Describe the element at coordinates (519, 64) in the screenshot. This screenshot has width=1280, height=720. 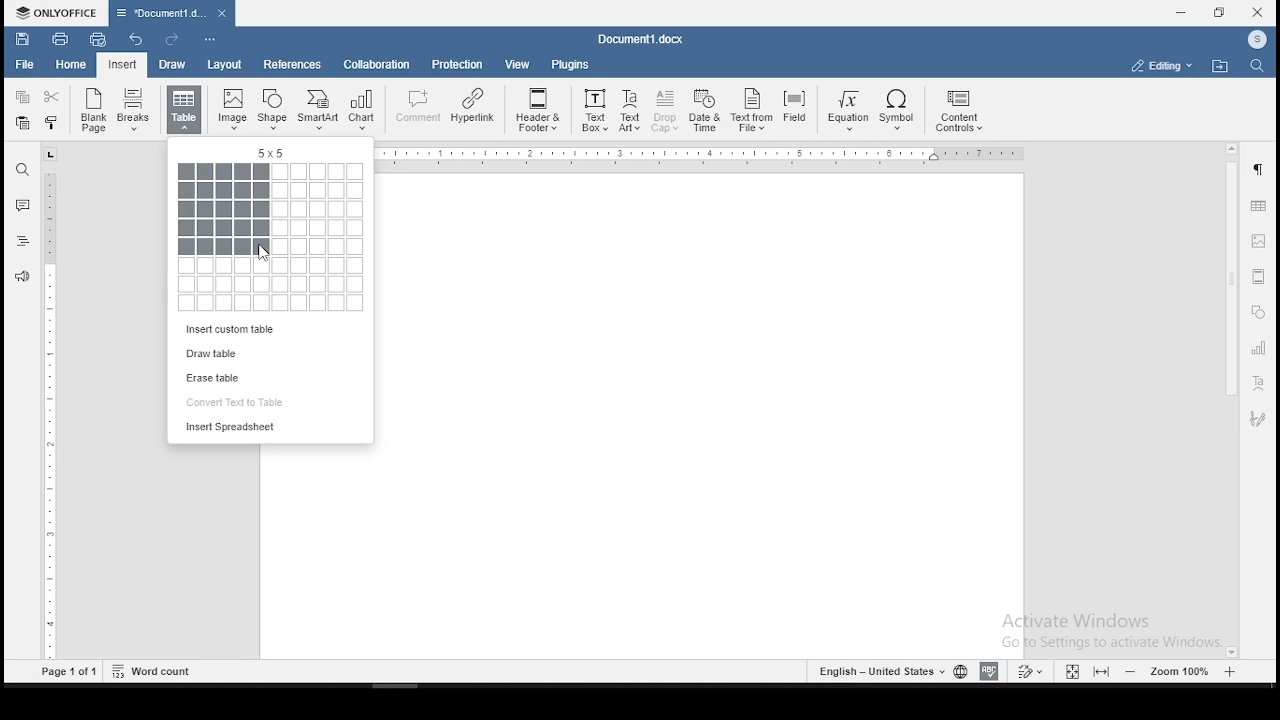
I see `view` at that location.